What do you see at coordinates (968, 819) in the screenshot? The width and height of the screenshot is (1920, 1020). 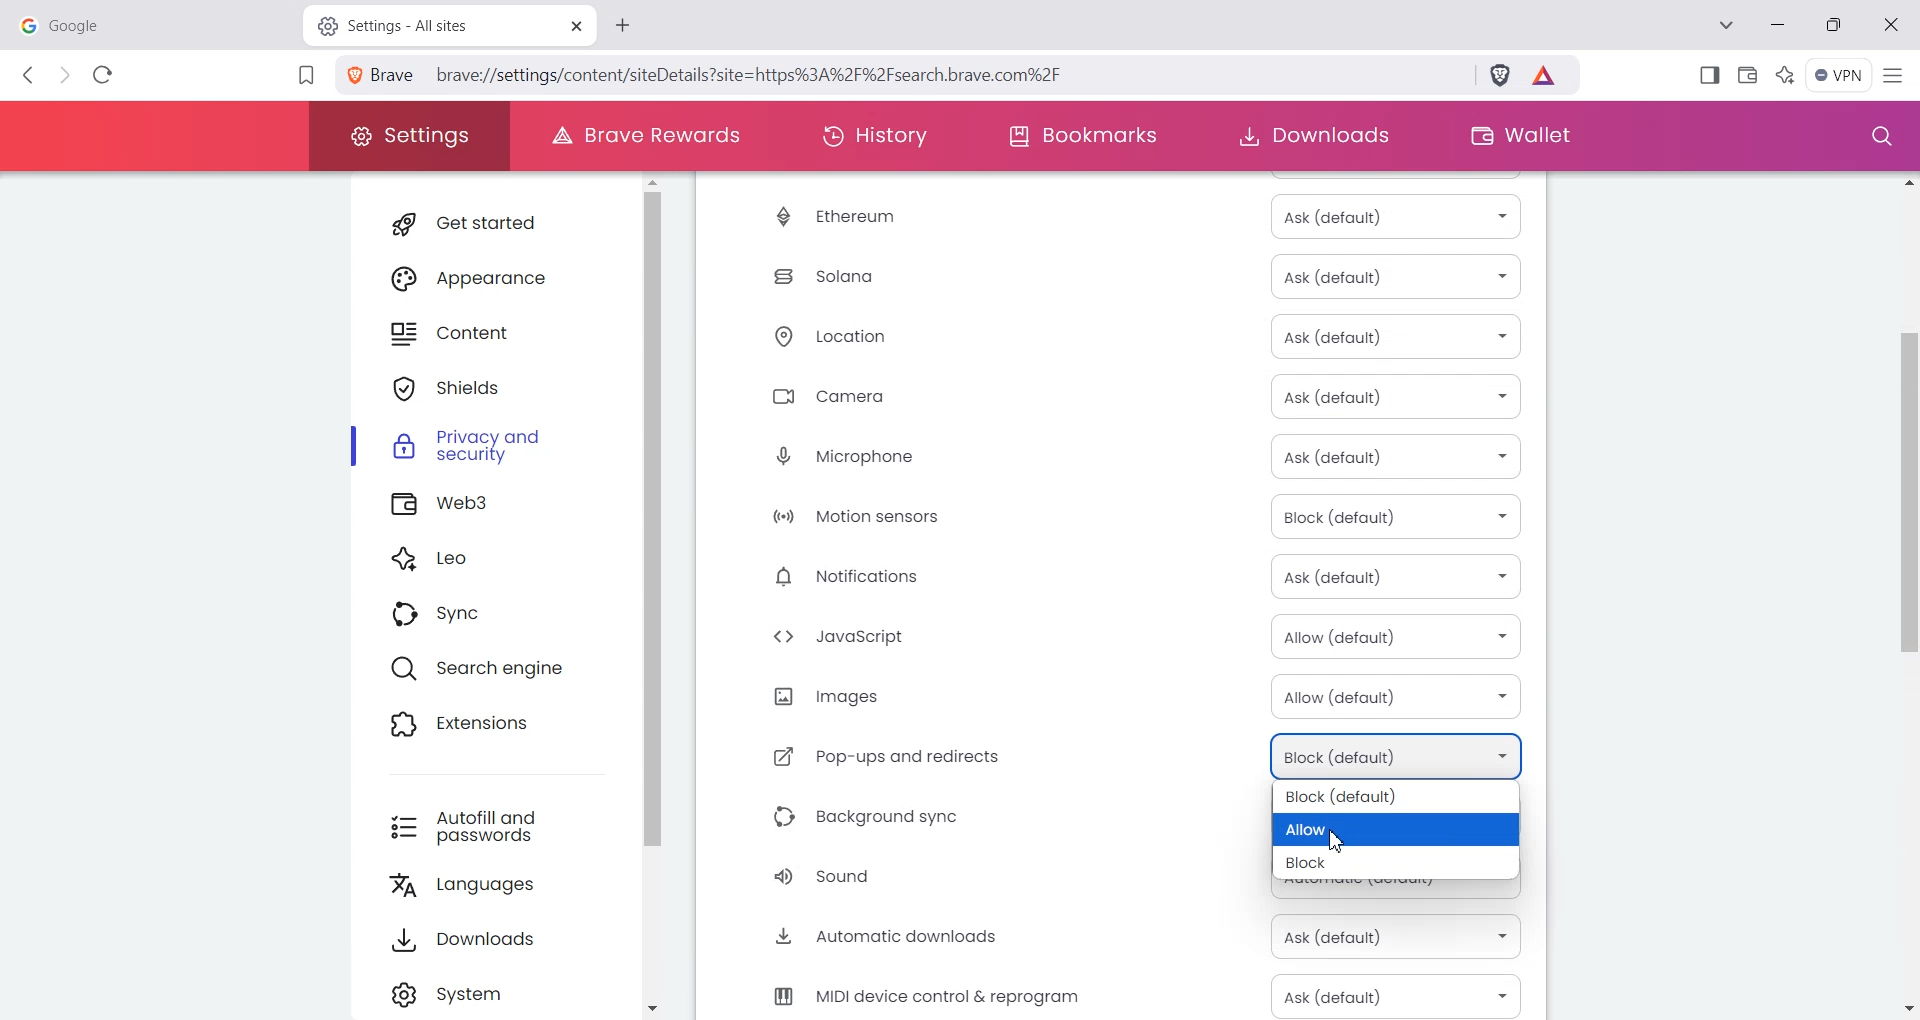 I see `Background sync Block (Default)` at bounding box center [968, 819].